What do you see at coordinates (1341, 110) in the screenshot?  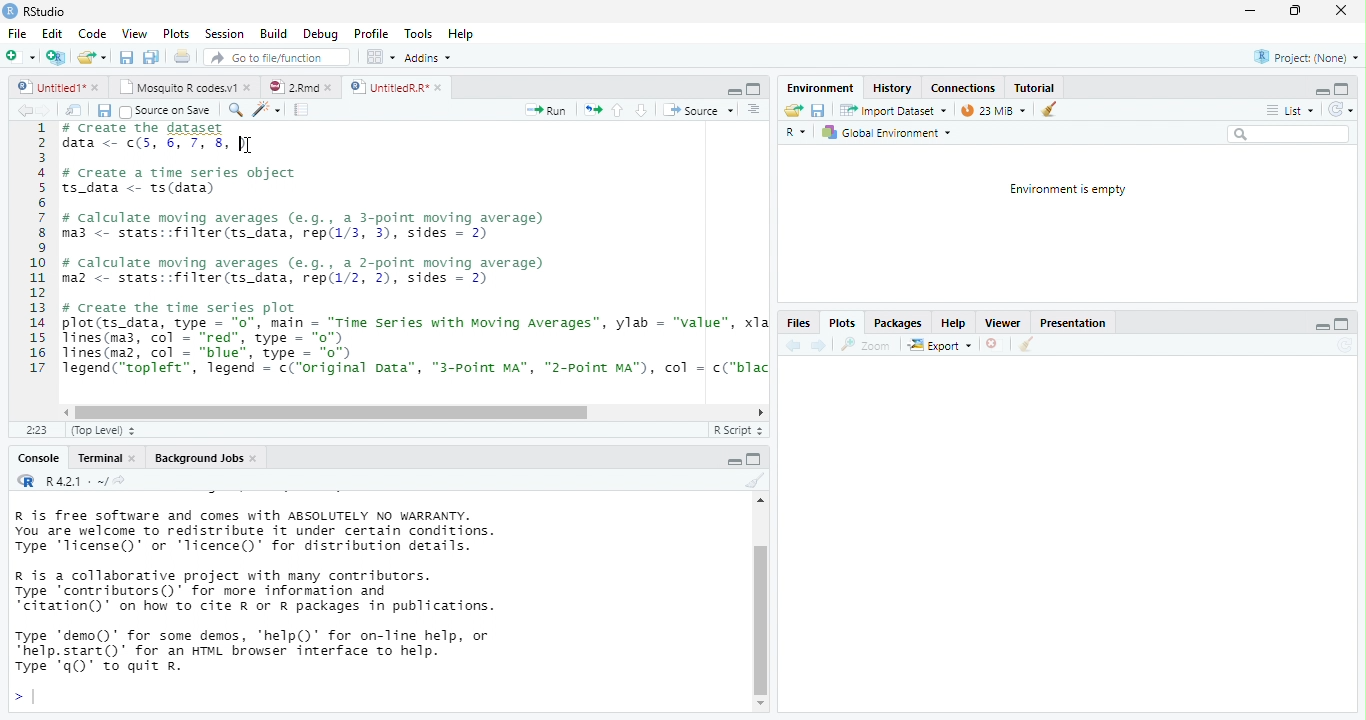 I see `Refresh` at bounding box center [1341, 110].